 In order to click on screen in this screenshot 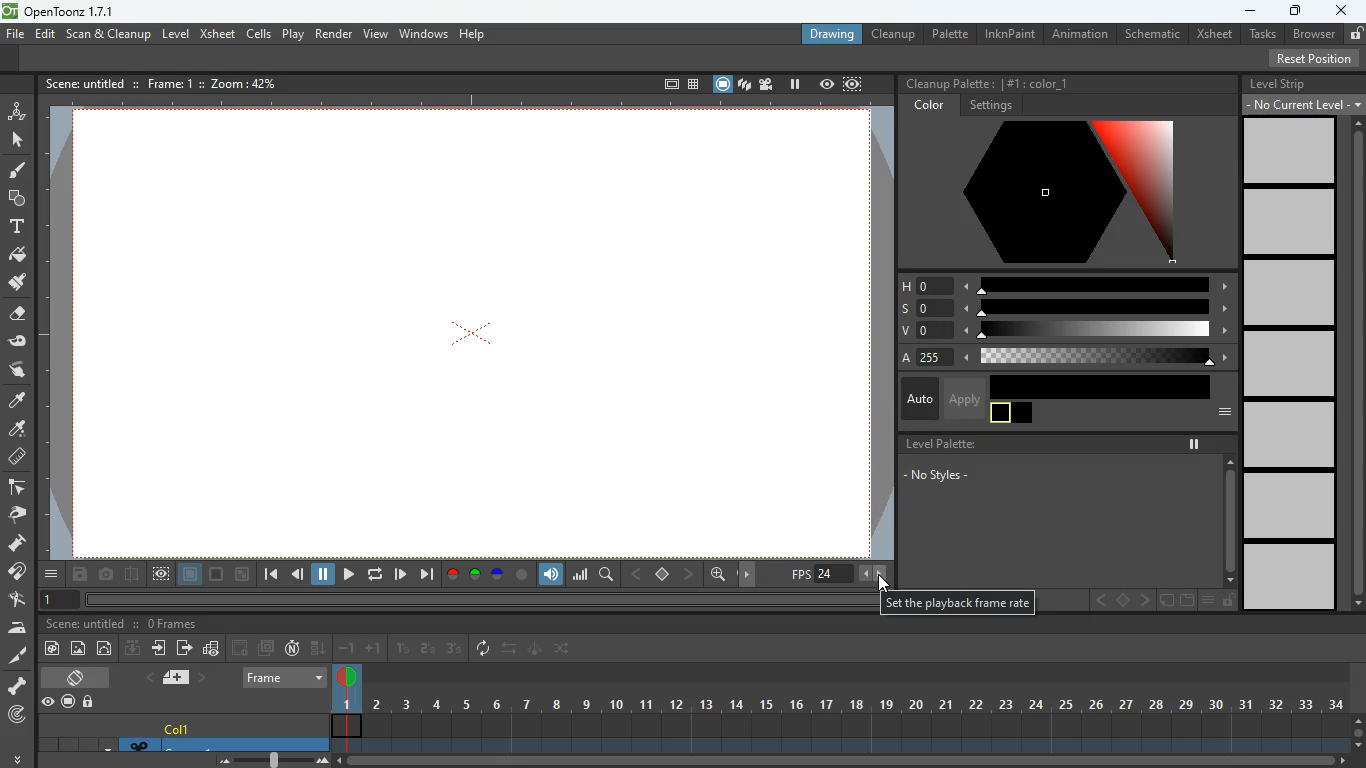, I will do `click(721, 84)`.